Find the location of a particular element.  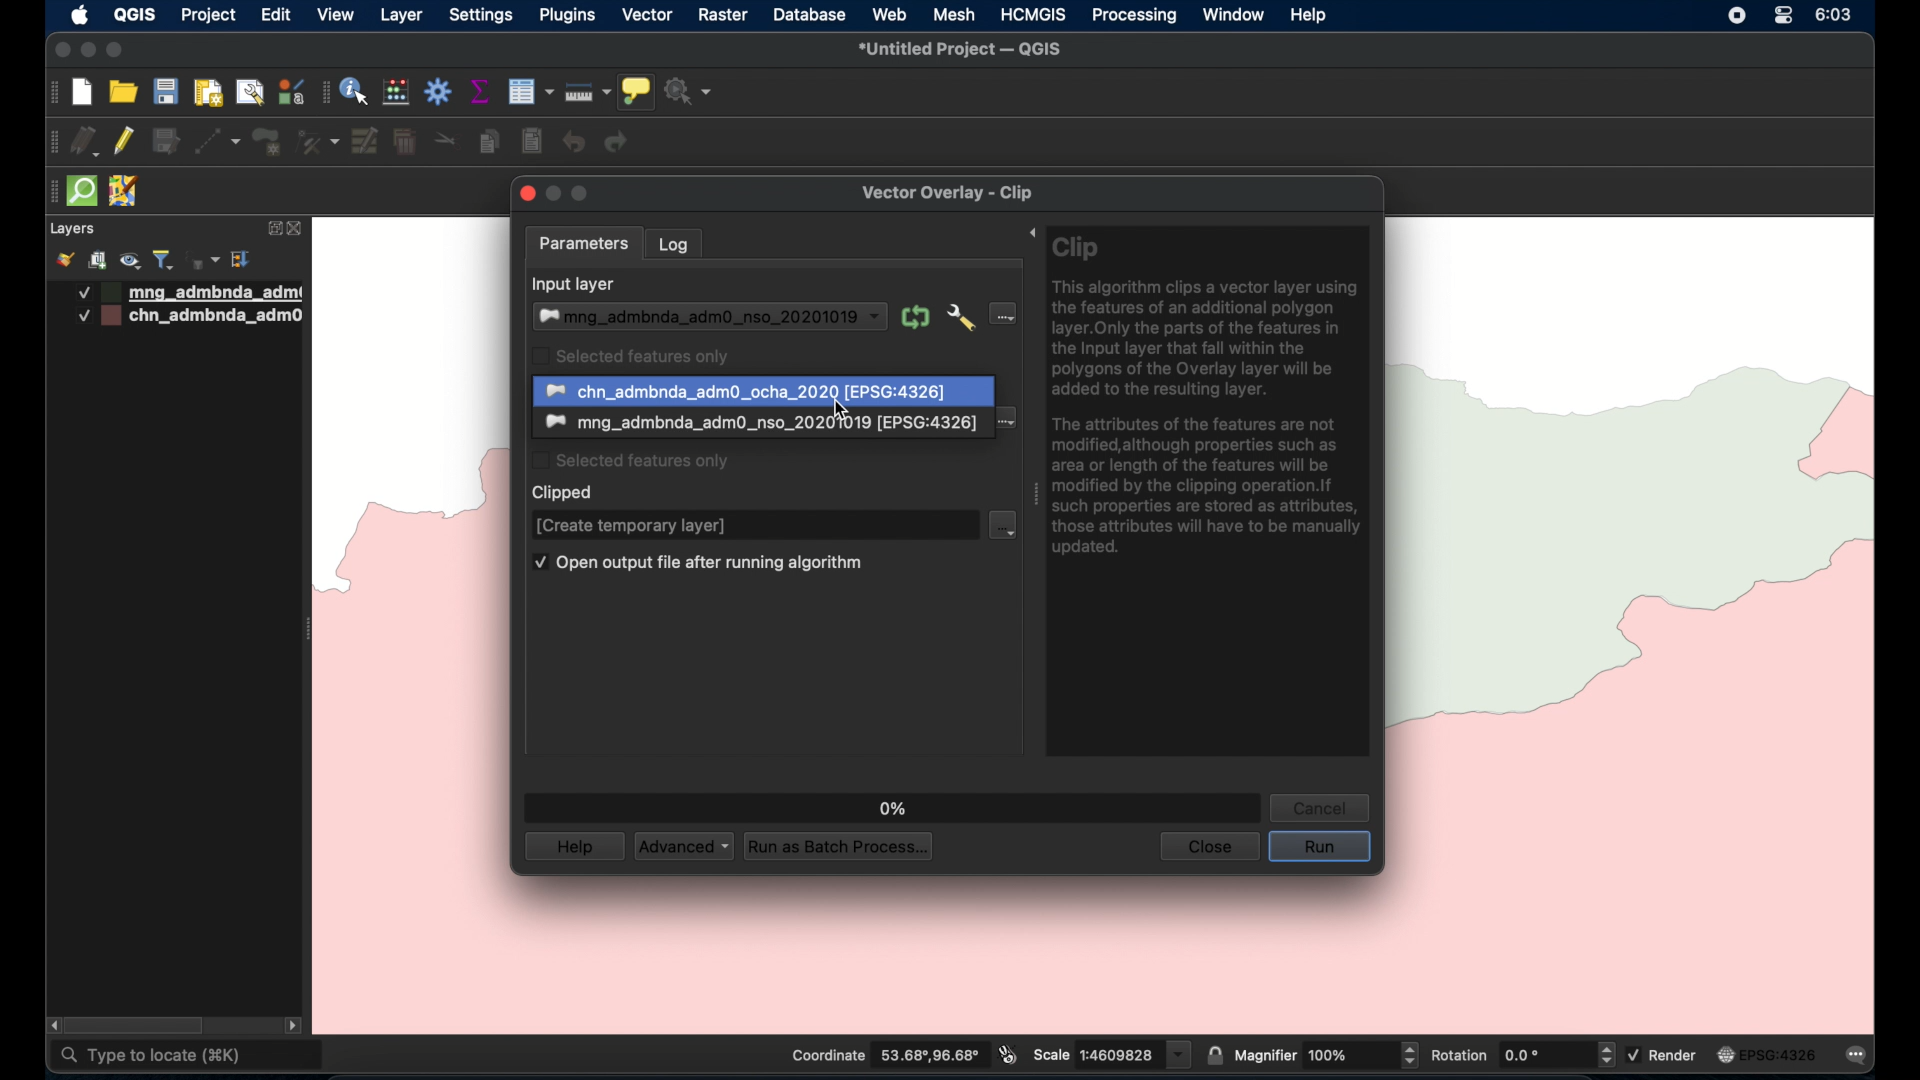

open styling panel is located at coordinates (63, 260).